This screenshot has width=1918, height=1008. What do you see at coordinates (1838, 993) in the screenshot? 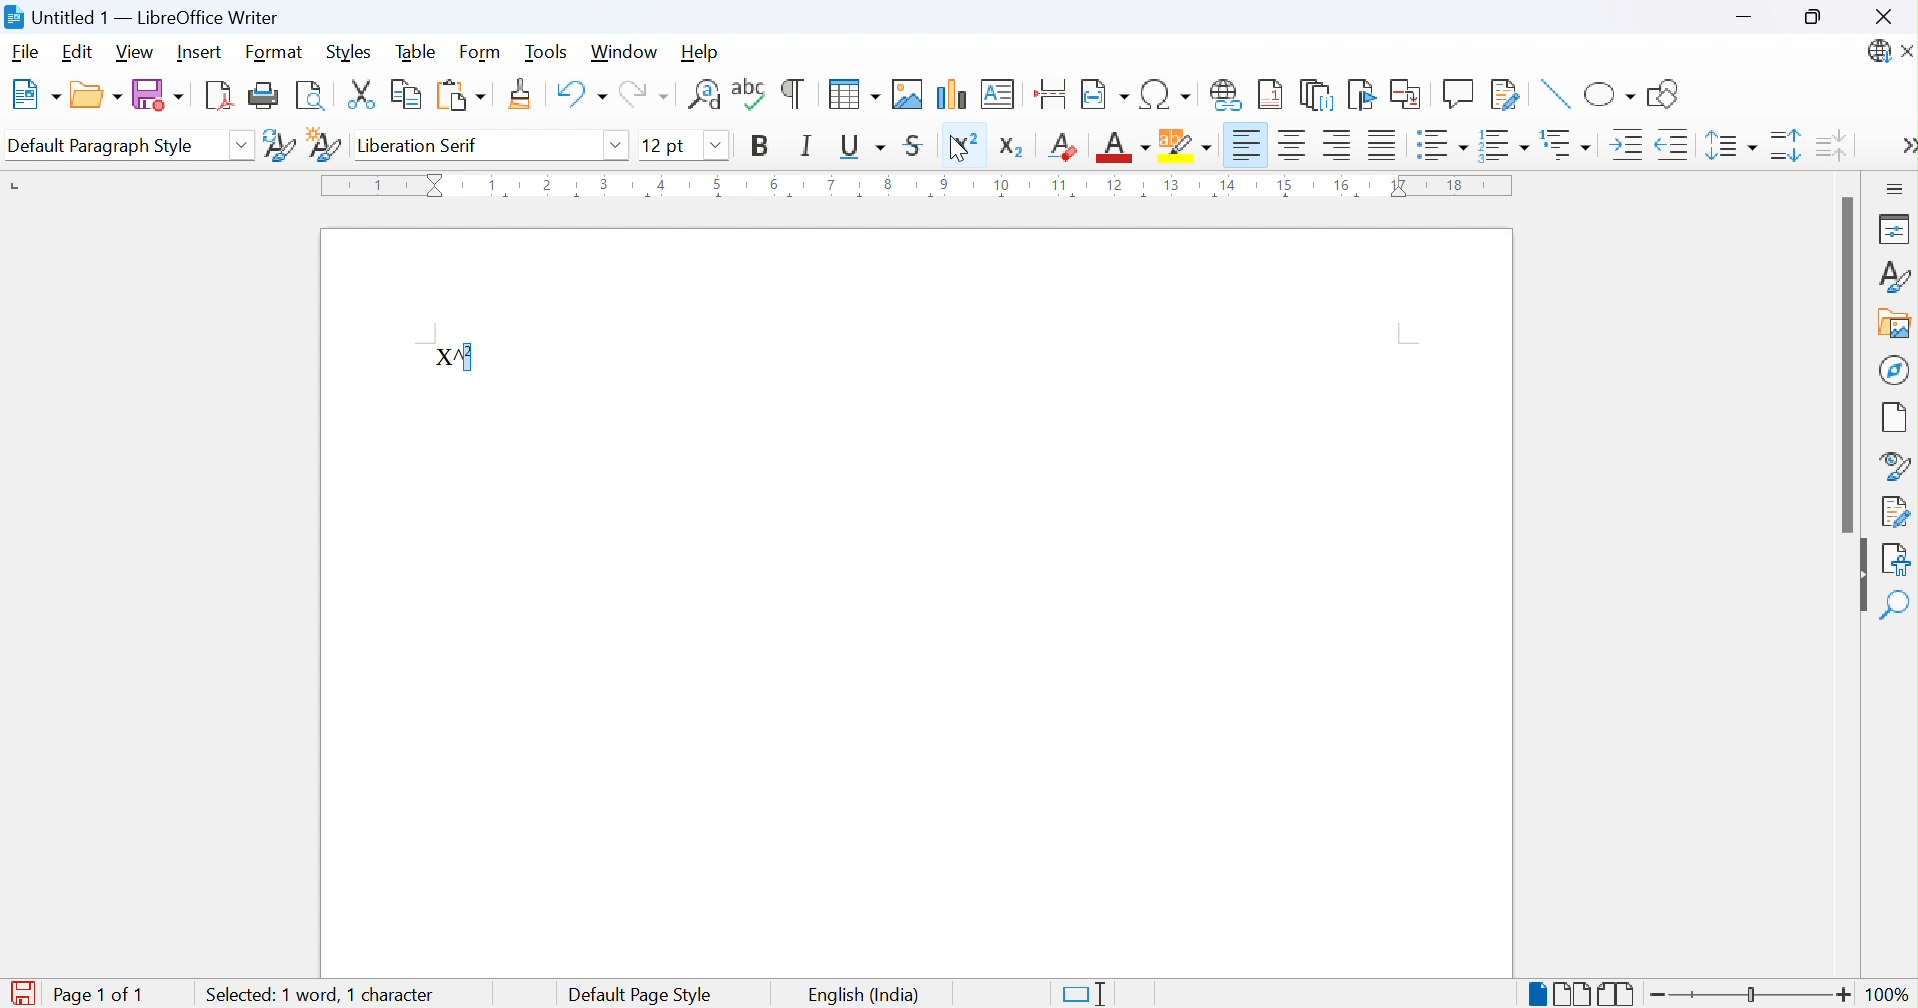
I see `Zoom in` at bounding box center [1838, 993].